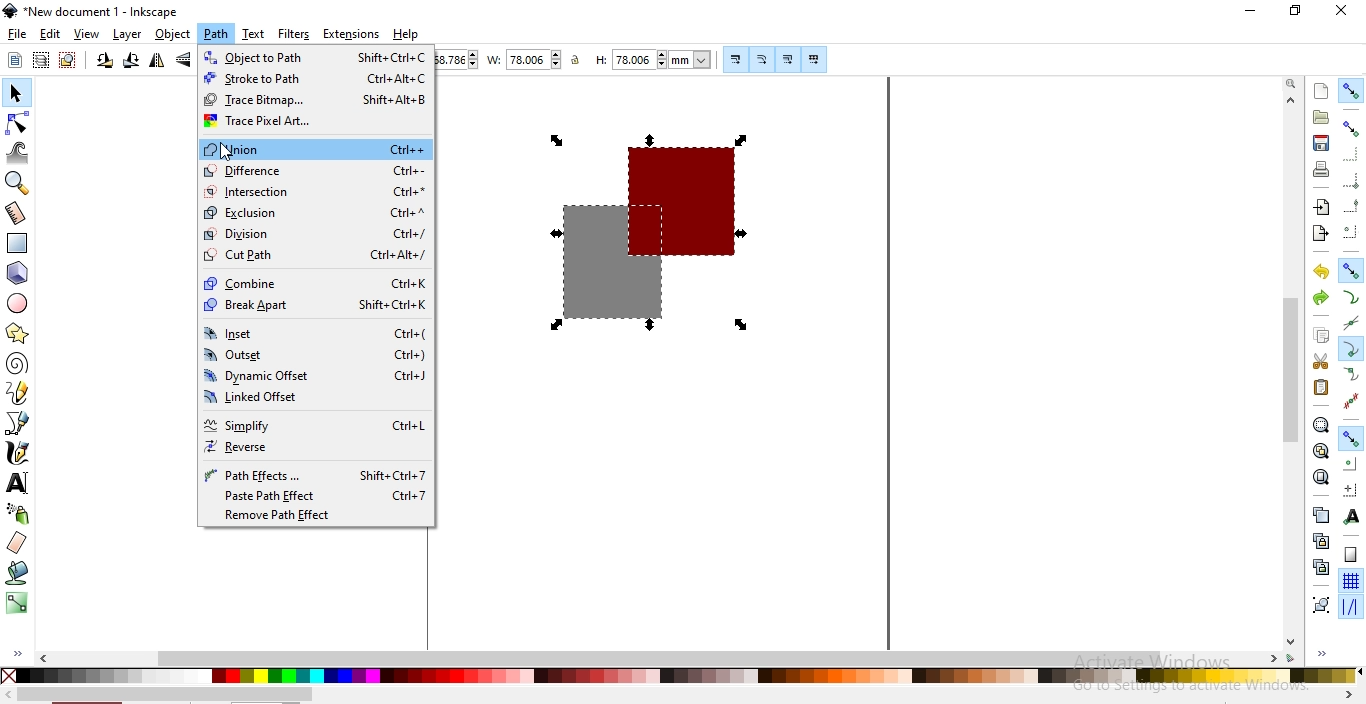  Describe the element at coordinates (316, 99) in the screenshot. I see `trace bitmap` at that location.